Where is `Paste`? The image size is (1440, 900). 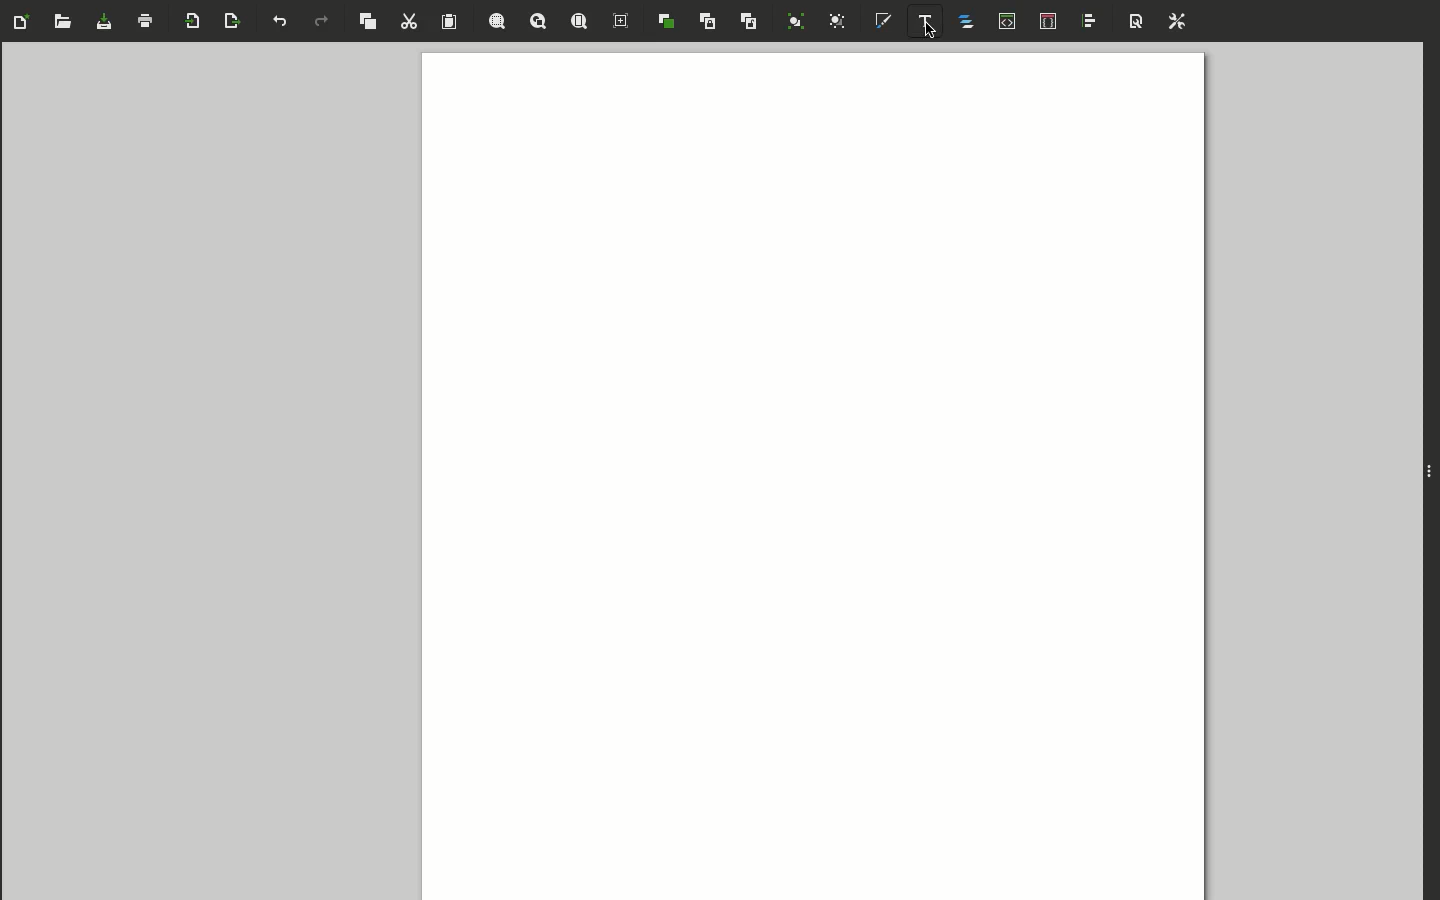
Paste is located at coordinates (452, 22).